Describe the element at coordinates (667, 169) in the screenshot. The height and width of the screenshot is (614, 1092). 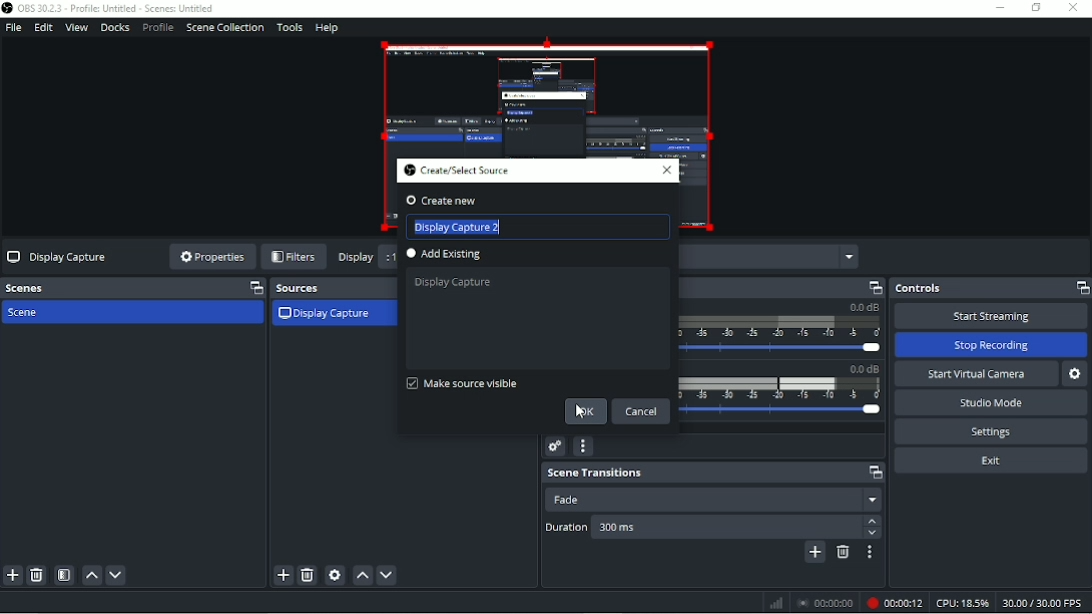
I see `Close` at that location.